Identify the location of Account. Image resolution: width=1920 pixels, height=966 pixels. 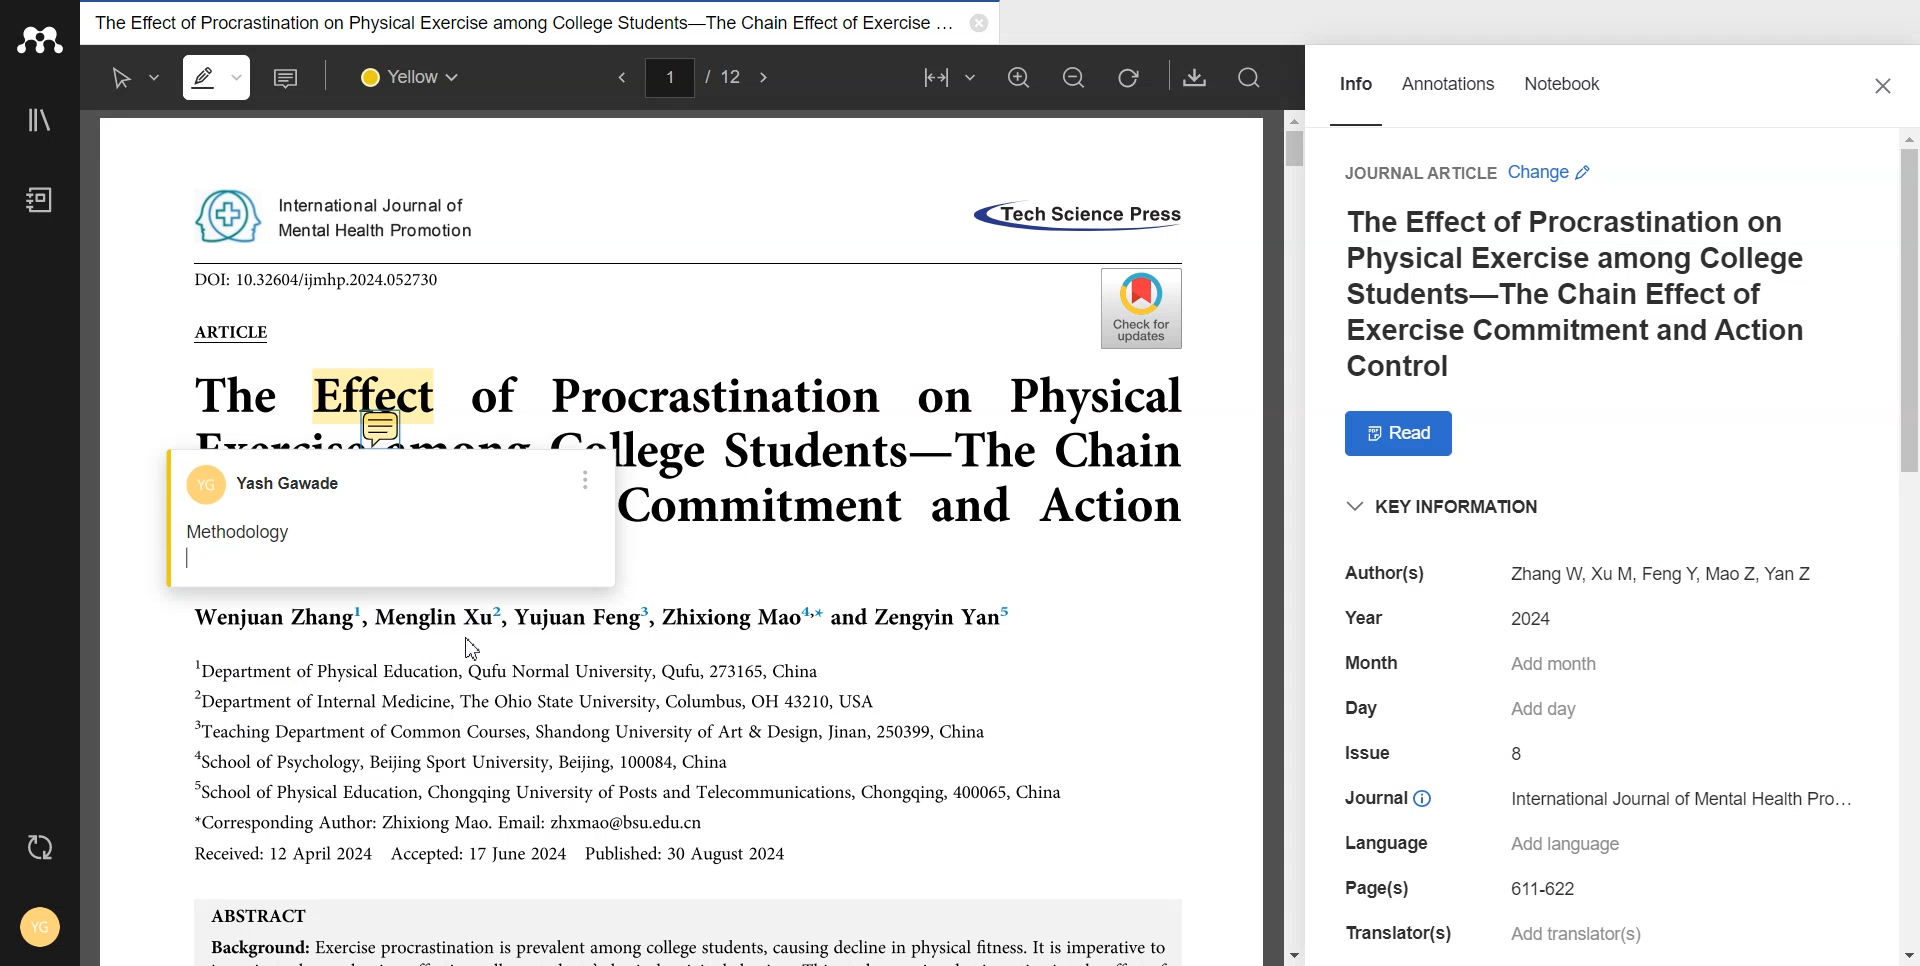
(36, 922).